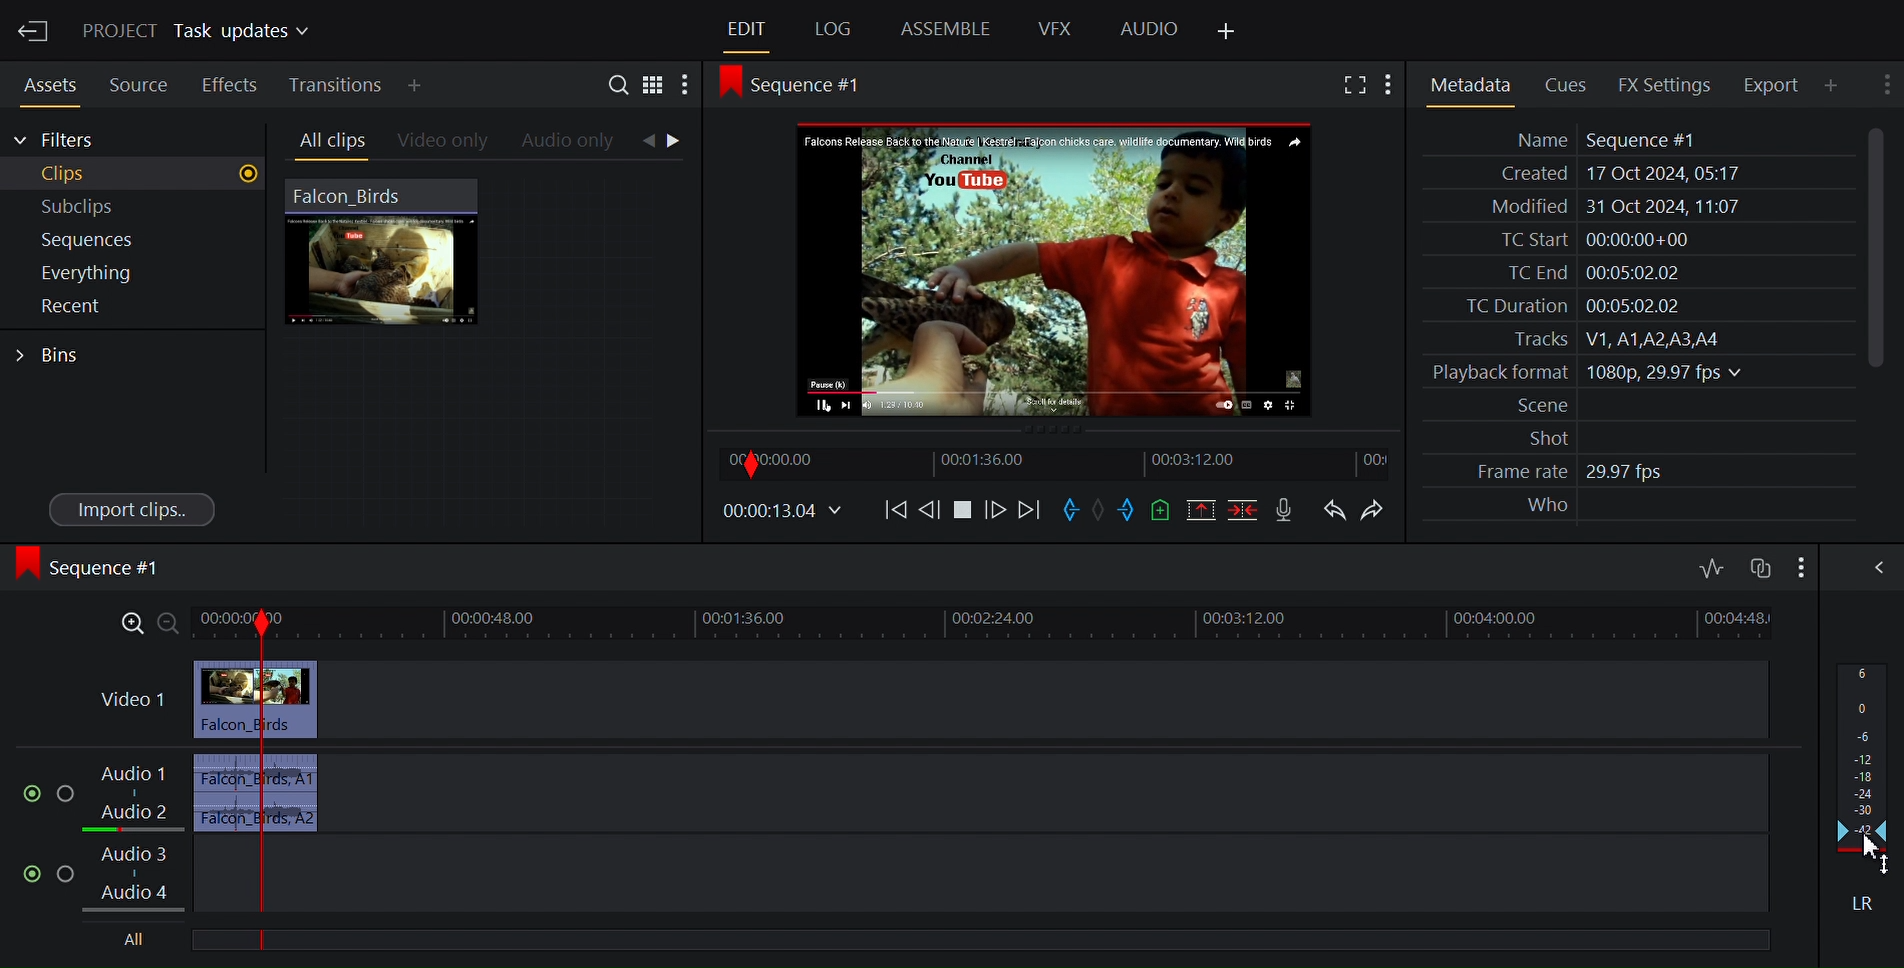 The height and width of the screenshot is (968, 1904). What do you see at coordinates (1200, 510) in the screenshot?
I see `Remove all marked sections` at bounding box center [1200, 510].